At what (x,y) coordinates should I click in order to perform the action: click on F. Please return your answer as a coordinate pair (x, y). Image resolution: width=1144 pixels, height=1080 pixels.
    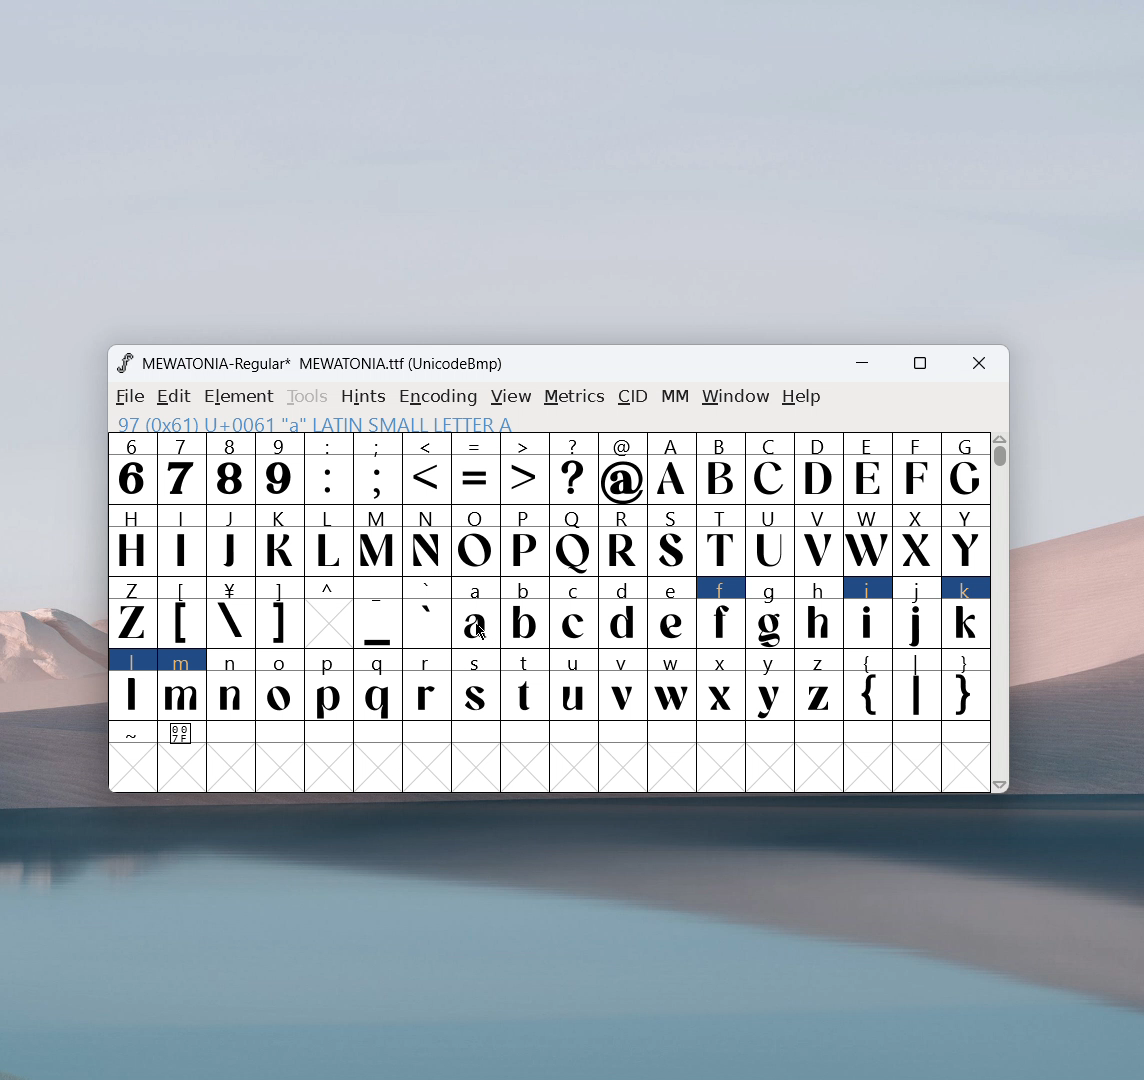
    Looking at the image, I should click on (915, 467).